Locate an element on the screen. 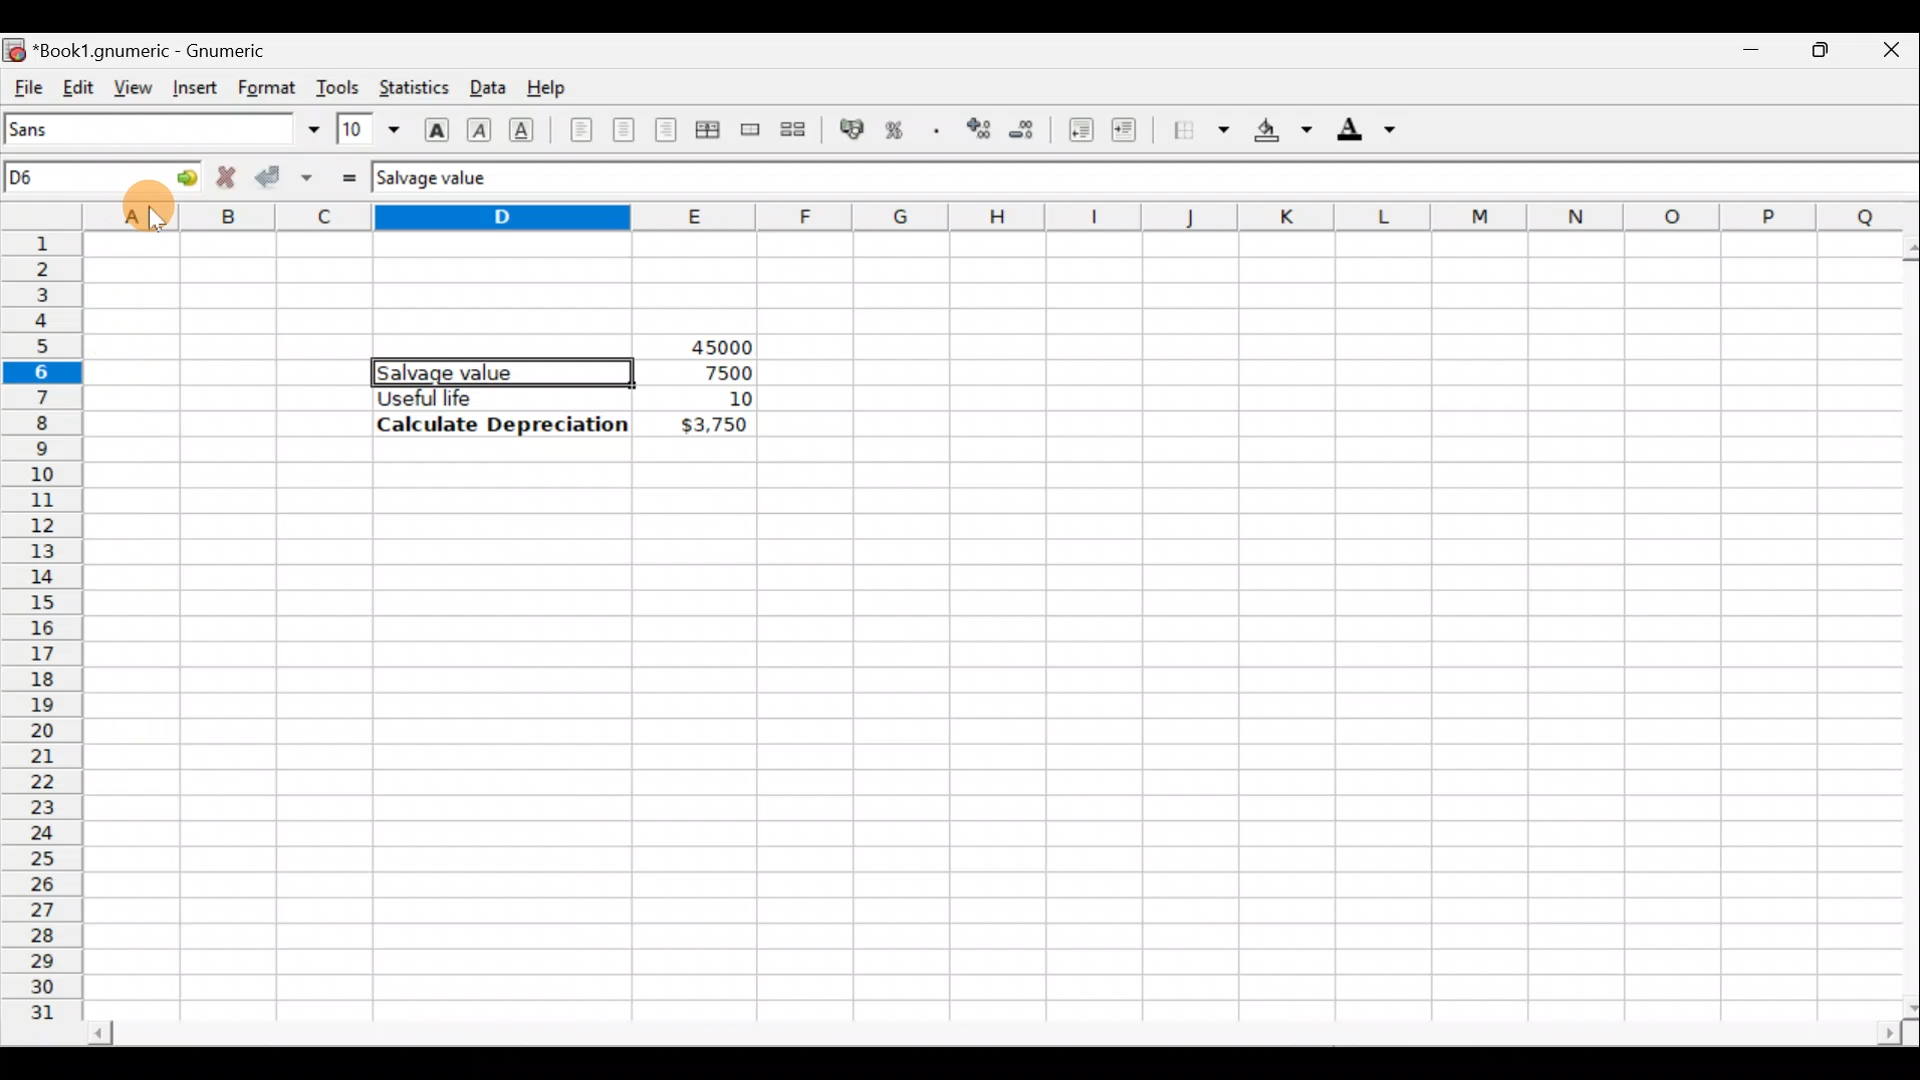 The width and height of the screenshot is (1920, 1080). View is located at coordinates (127, 86).